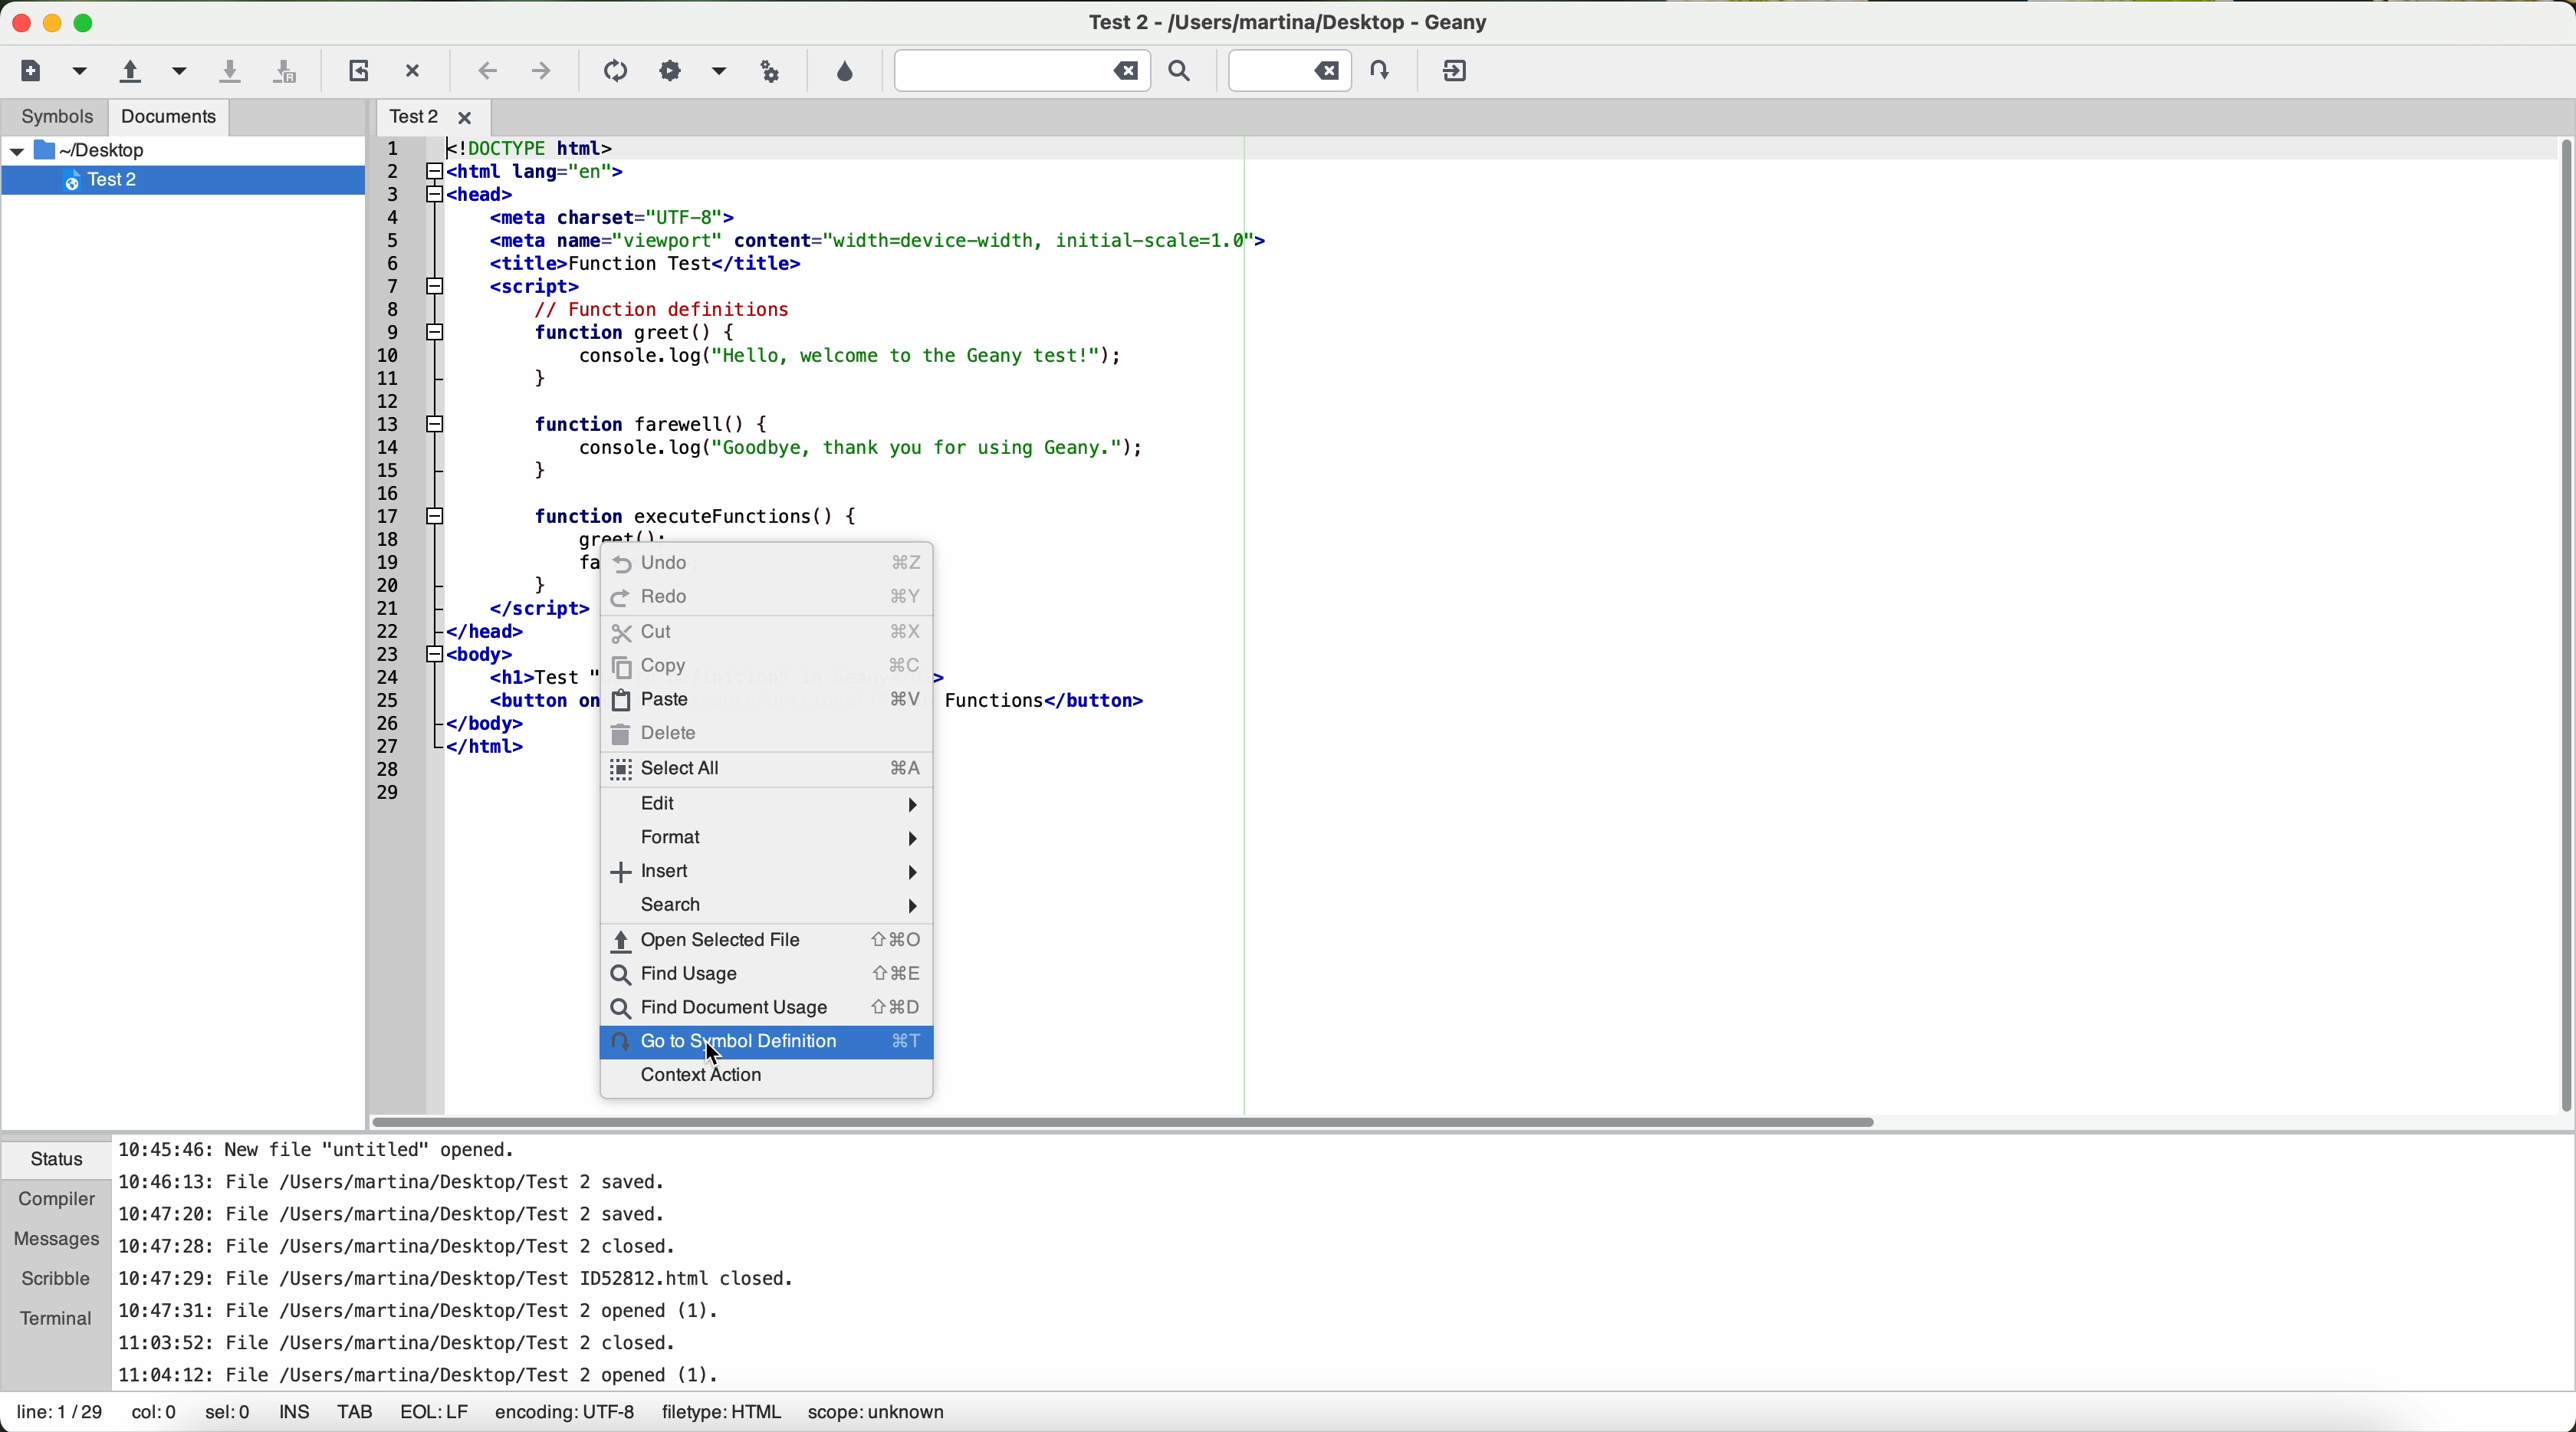 The image size is (2576, 1432). Describe the element at coordinates (760, 1045) in the screenshot. I see `click on go to symbol definition` at that location.